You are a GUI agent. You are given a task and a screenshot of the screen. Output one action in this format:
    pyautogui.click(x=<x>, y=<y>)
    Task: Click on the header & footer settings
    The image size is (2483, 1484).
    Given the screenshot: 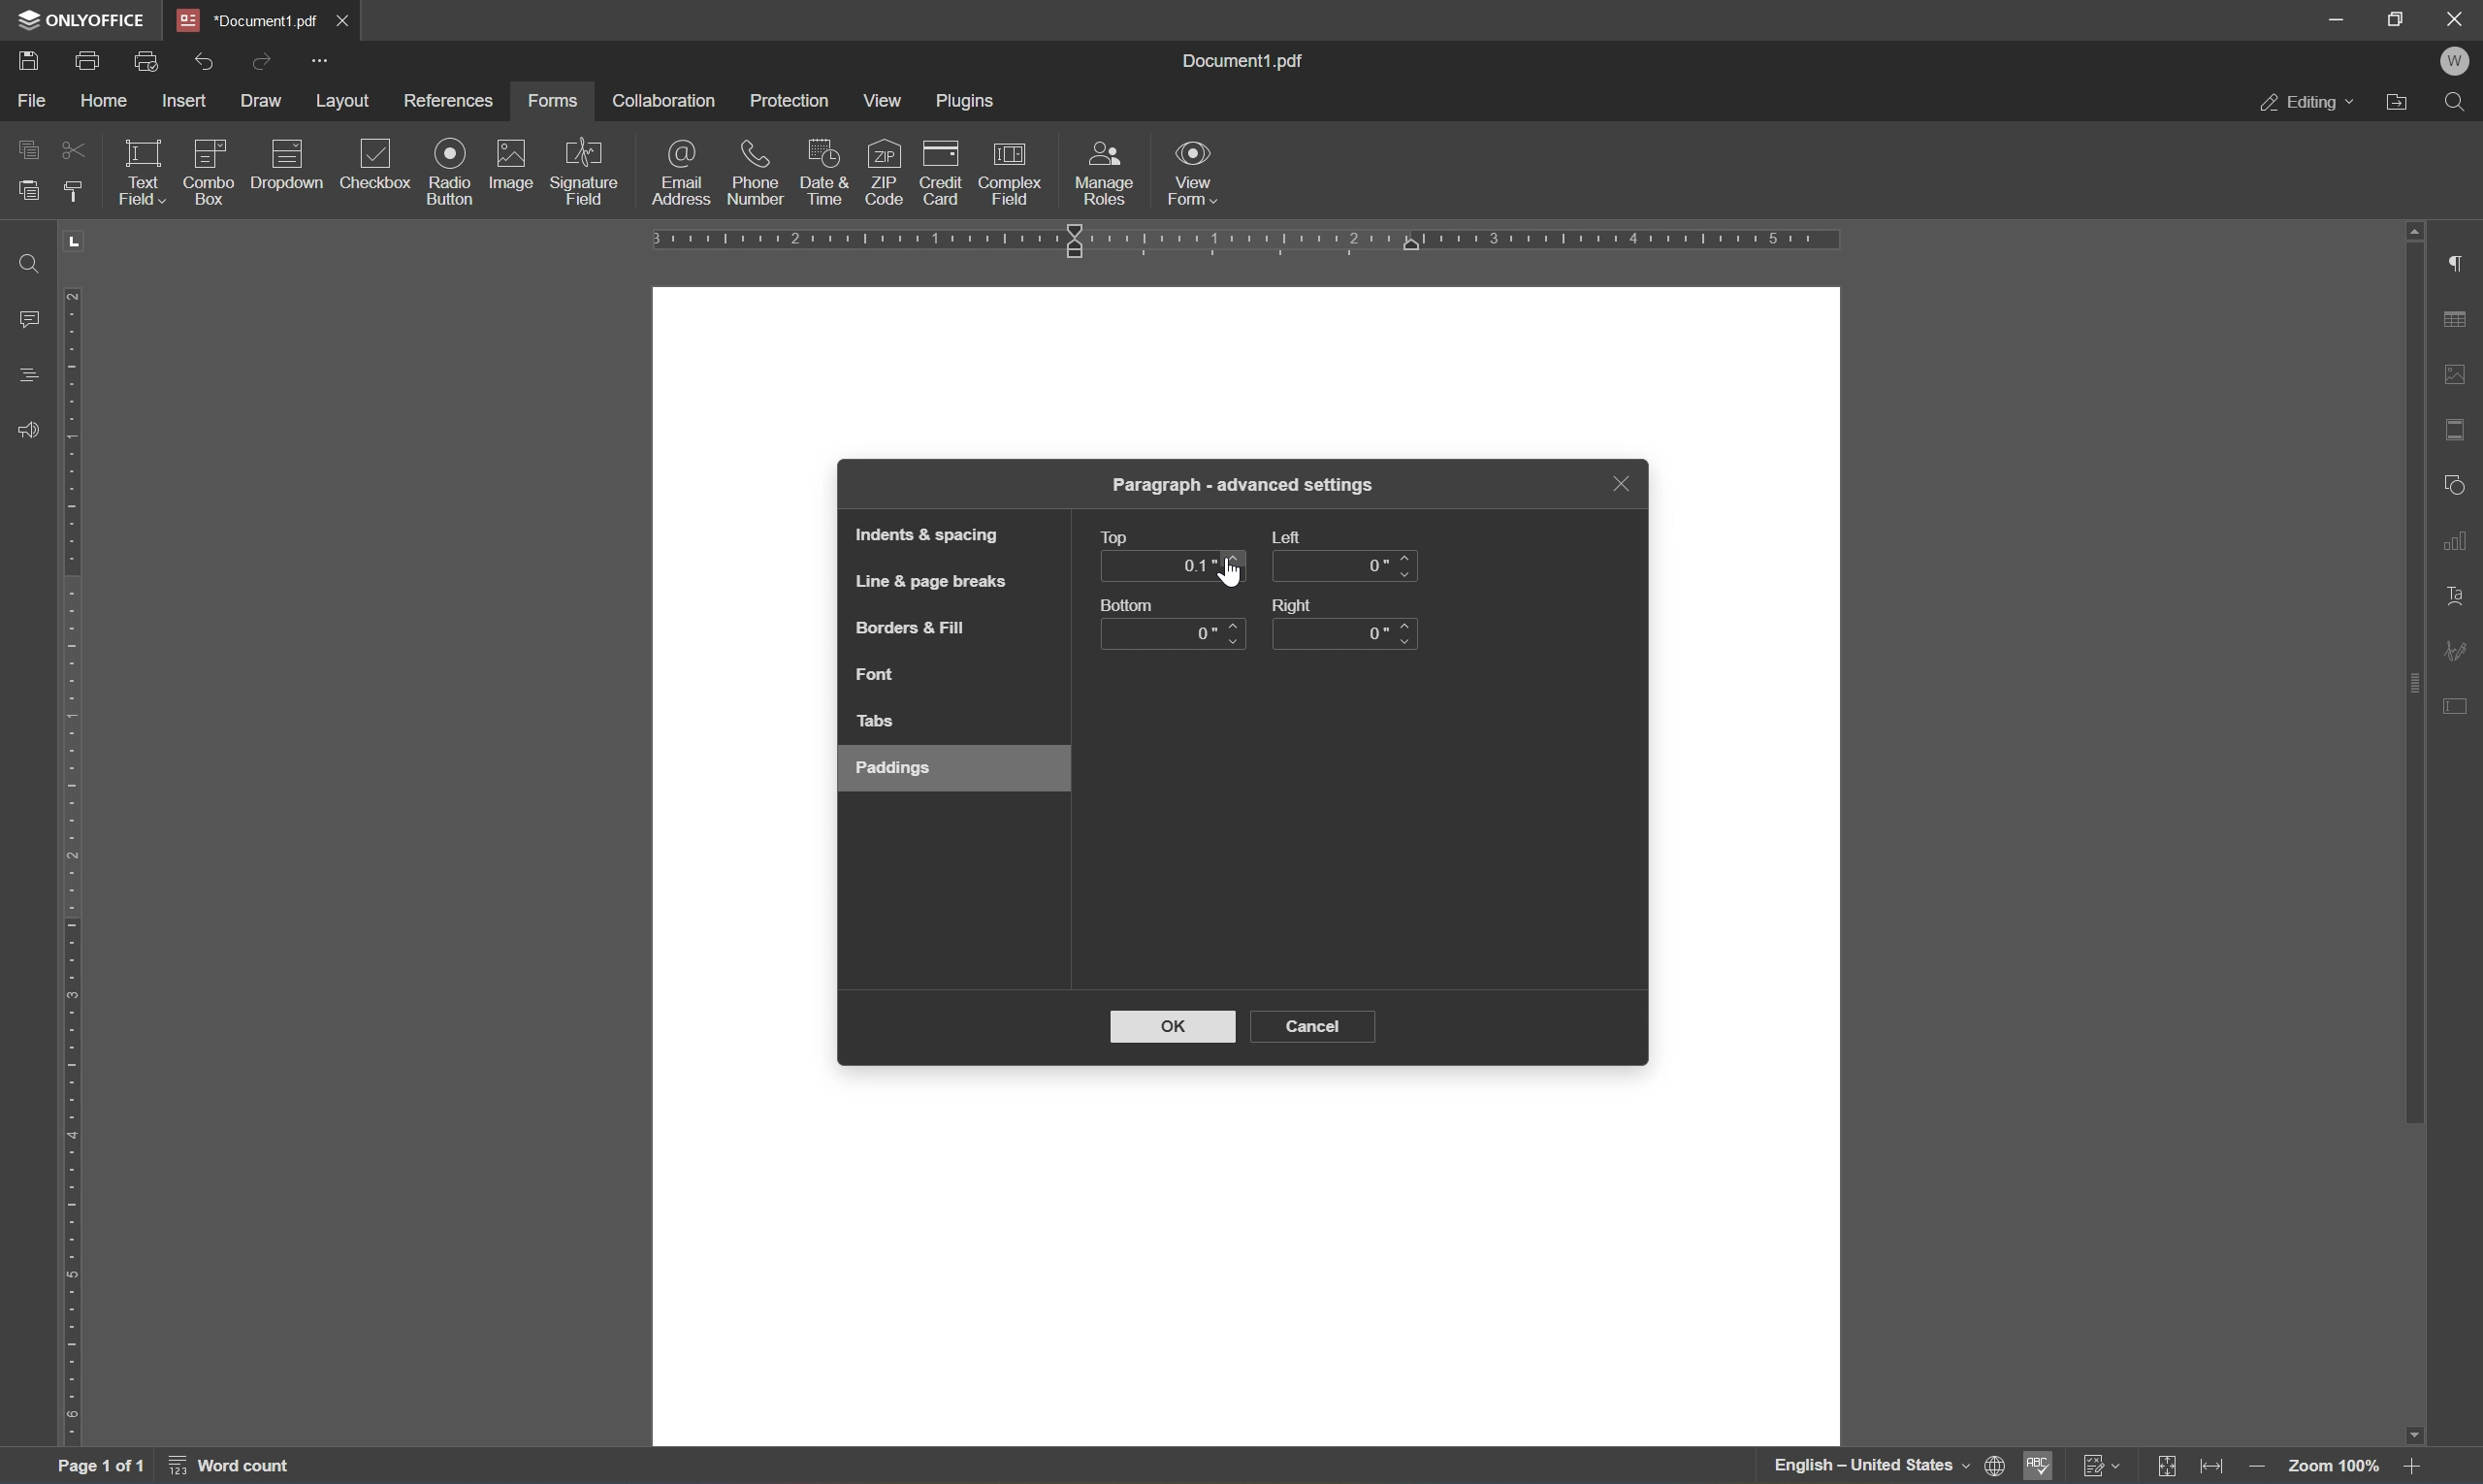 What is the action you would take?
    pyautogui.click(x=2457, y=431)
    